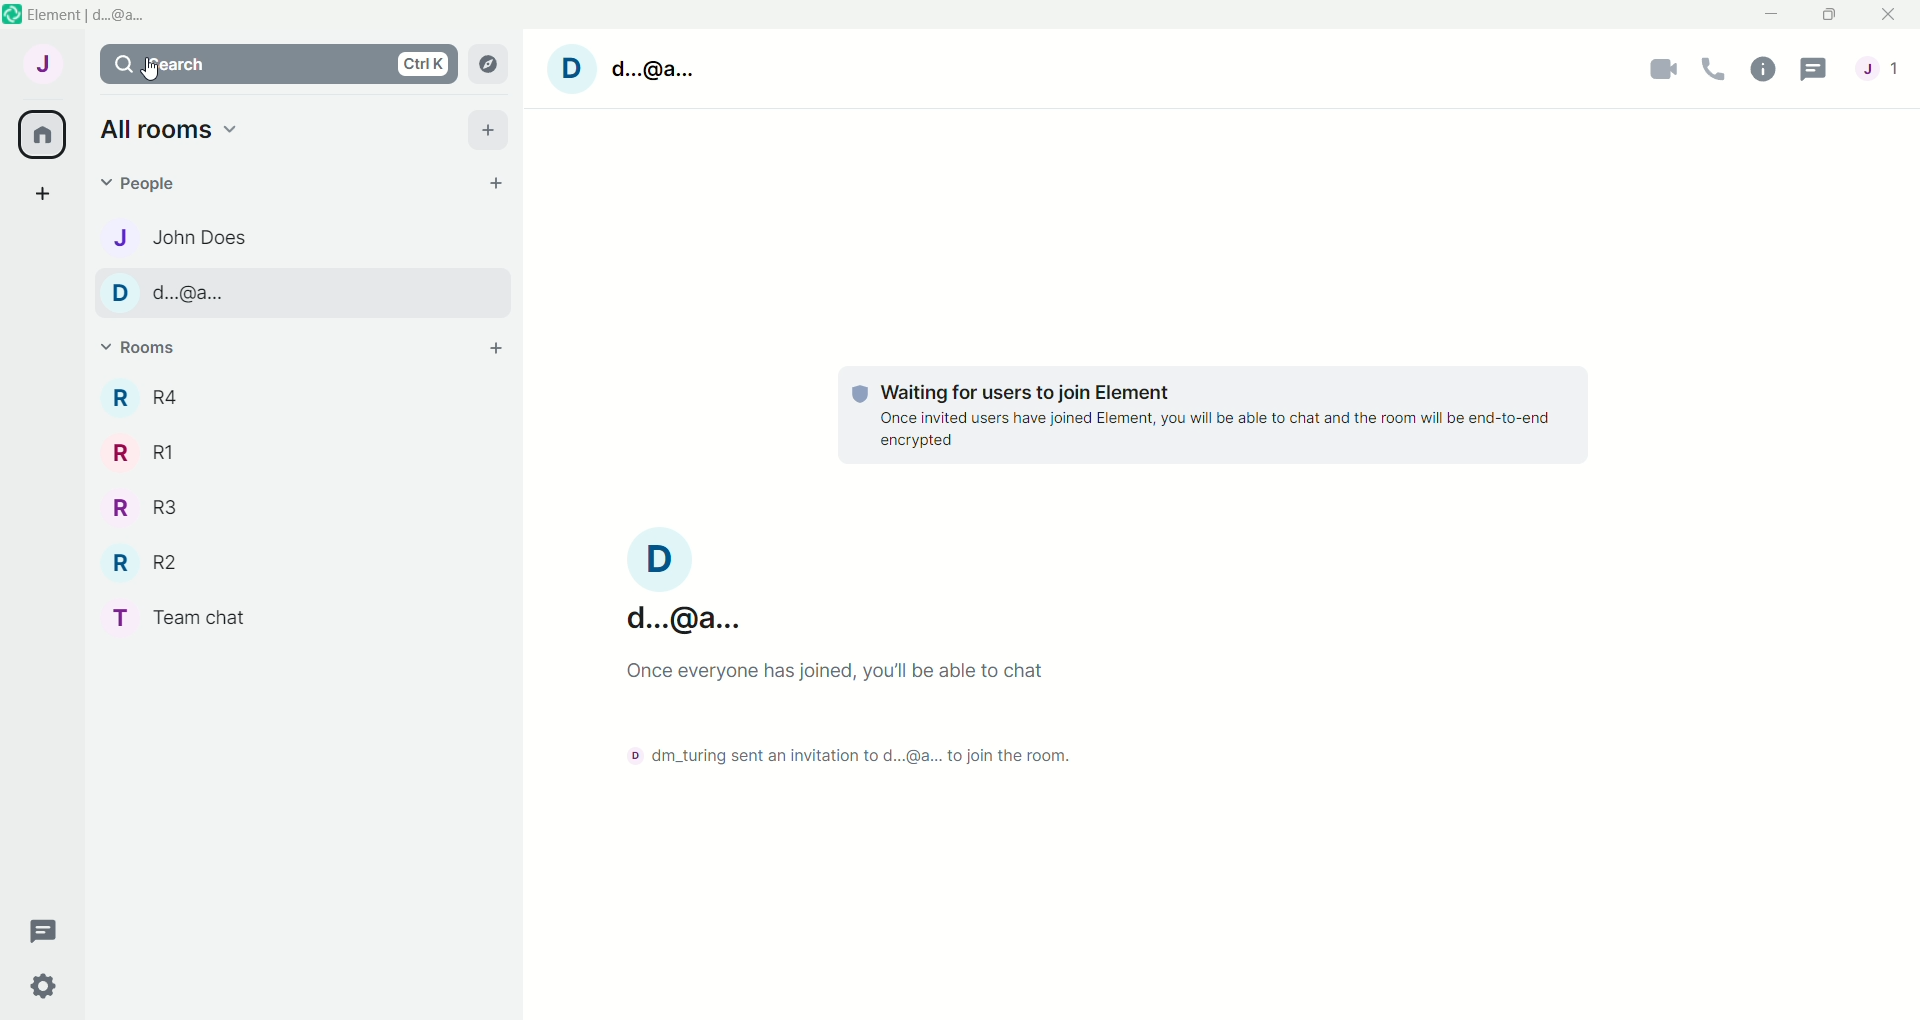  I want to click on R1, so click(145, 451).